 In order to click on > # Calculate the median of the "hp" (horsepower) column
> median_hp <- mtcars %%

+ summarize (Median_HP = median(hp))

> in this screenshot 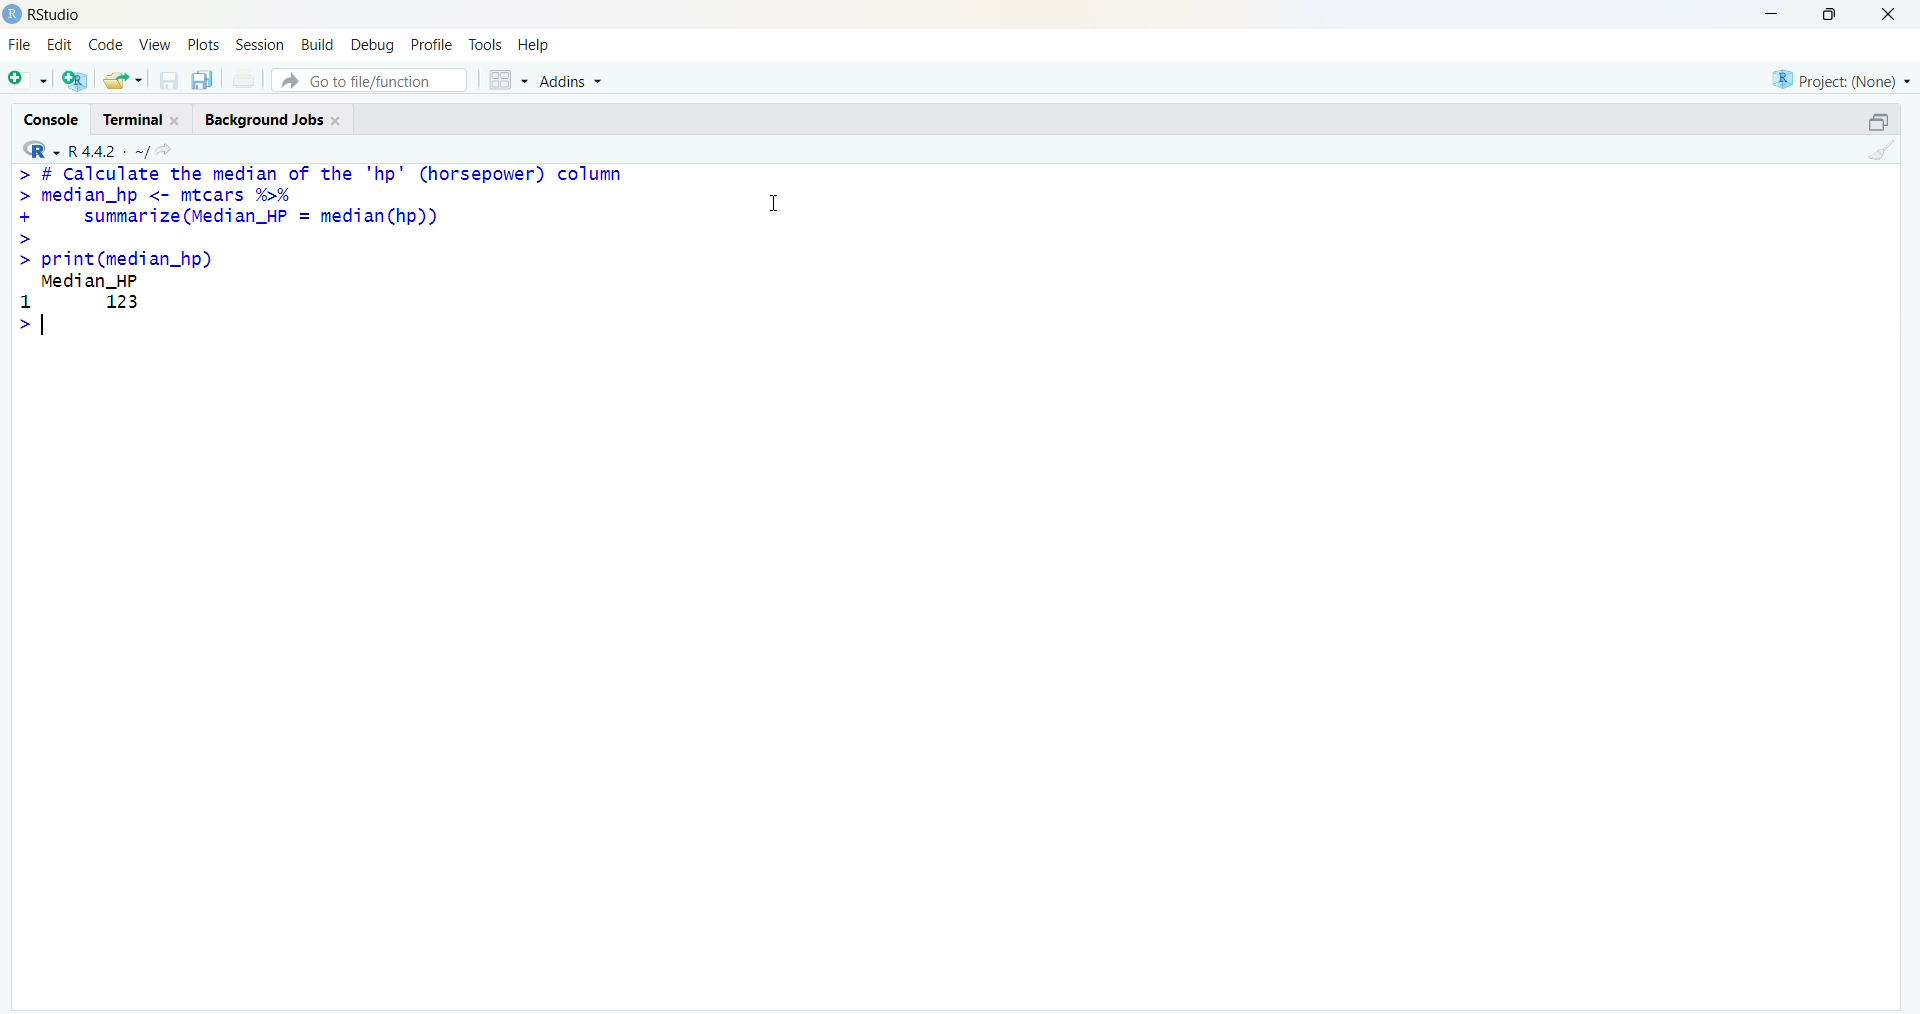, I will do `click(322, 206)`.